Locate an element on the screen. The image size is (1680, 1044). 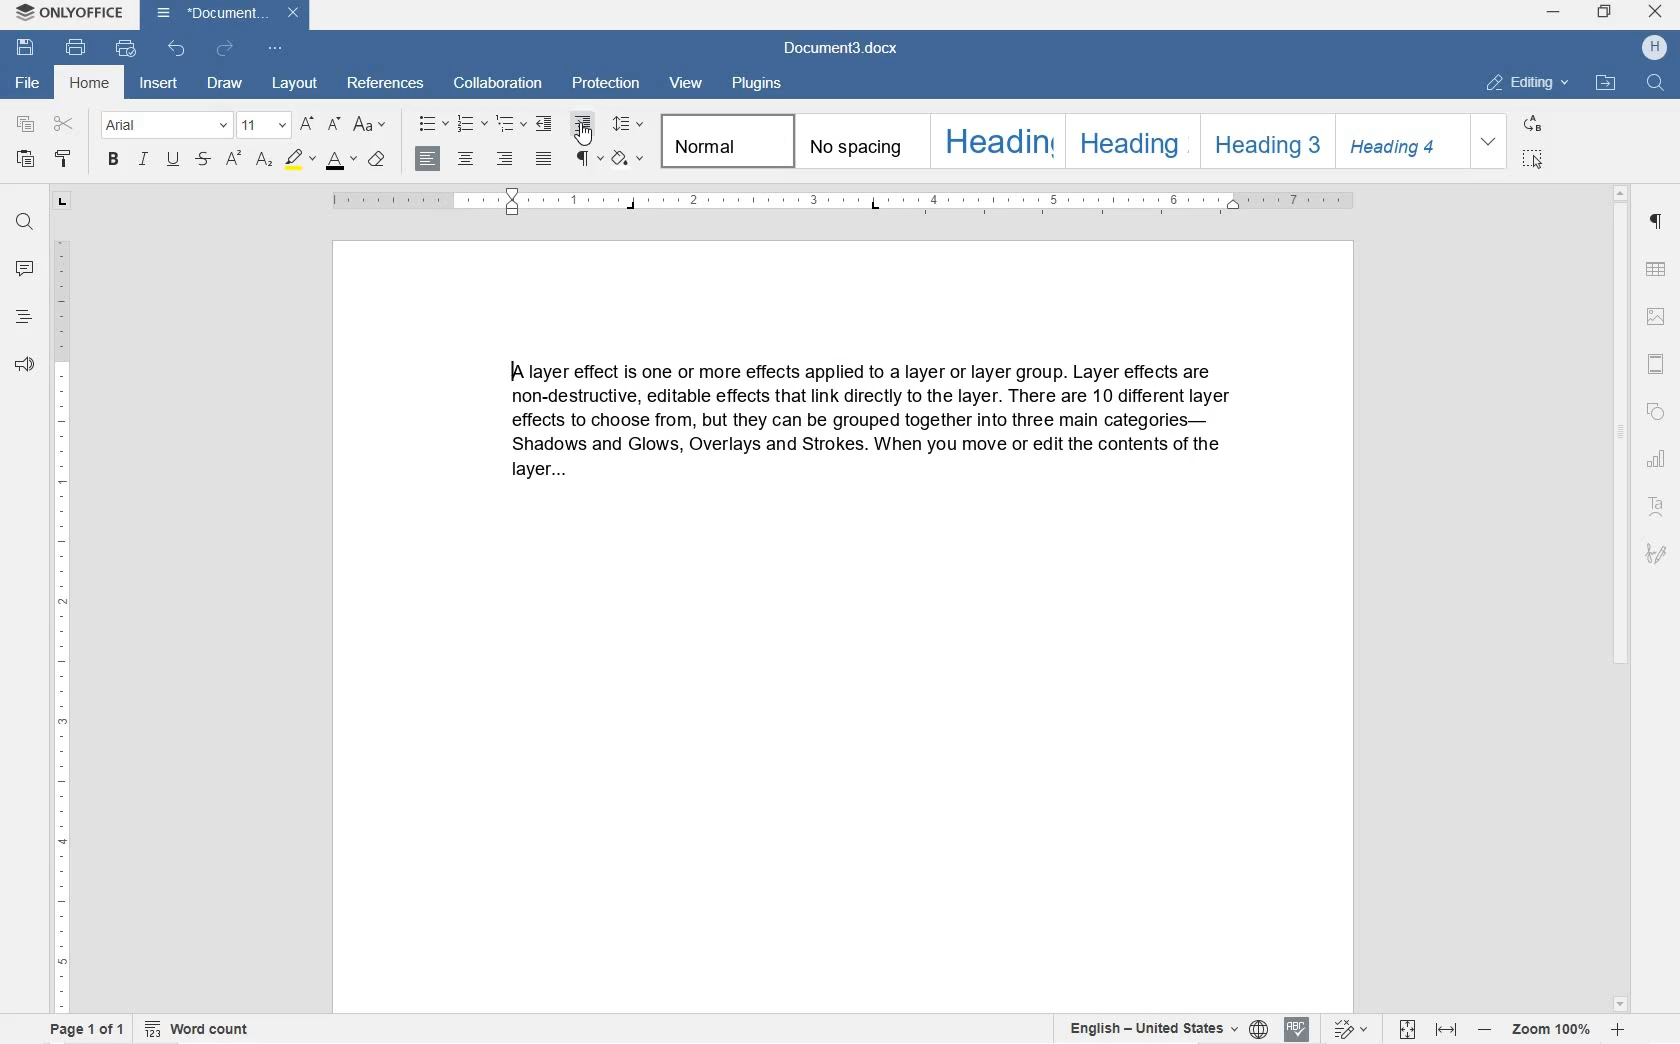
CHART is located at coordinates (1659, 458).